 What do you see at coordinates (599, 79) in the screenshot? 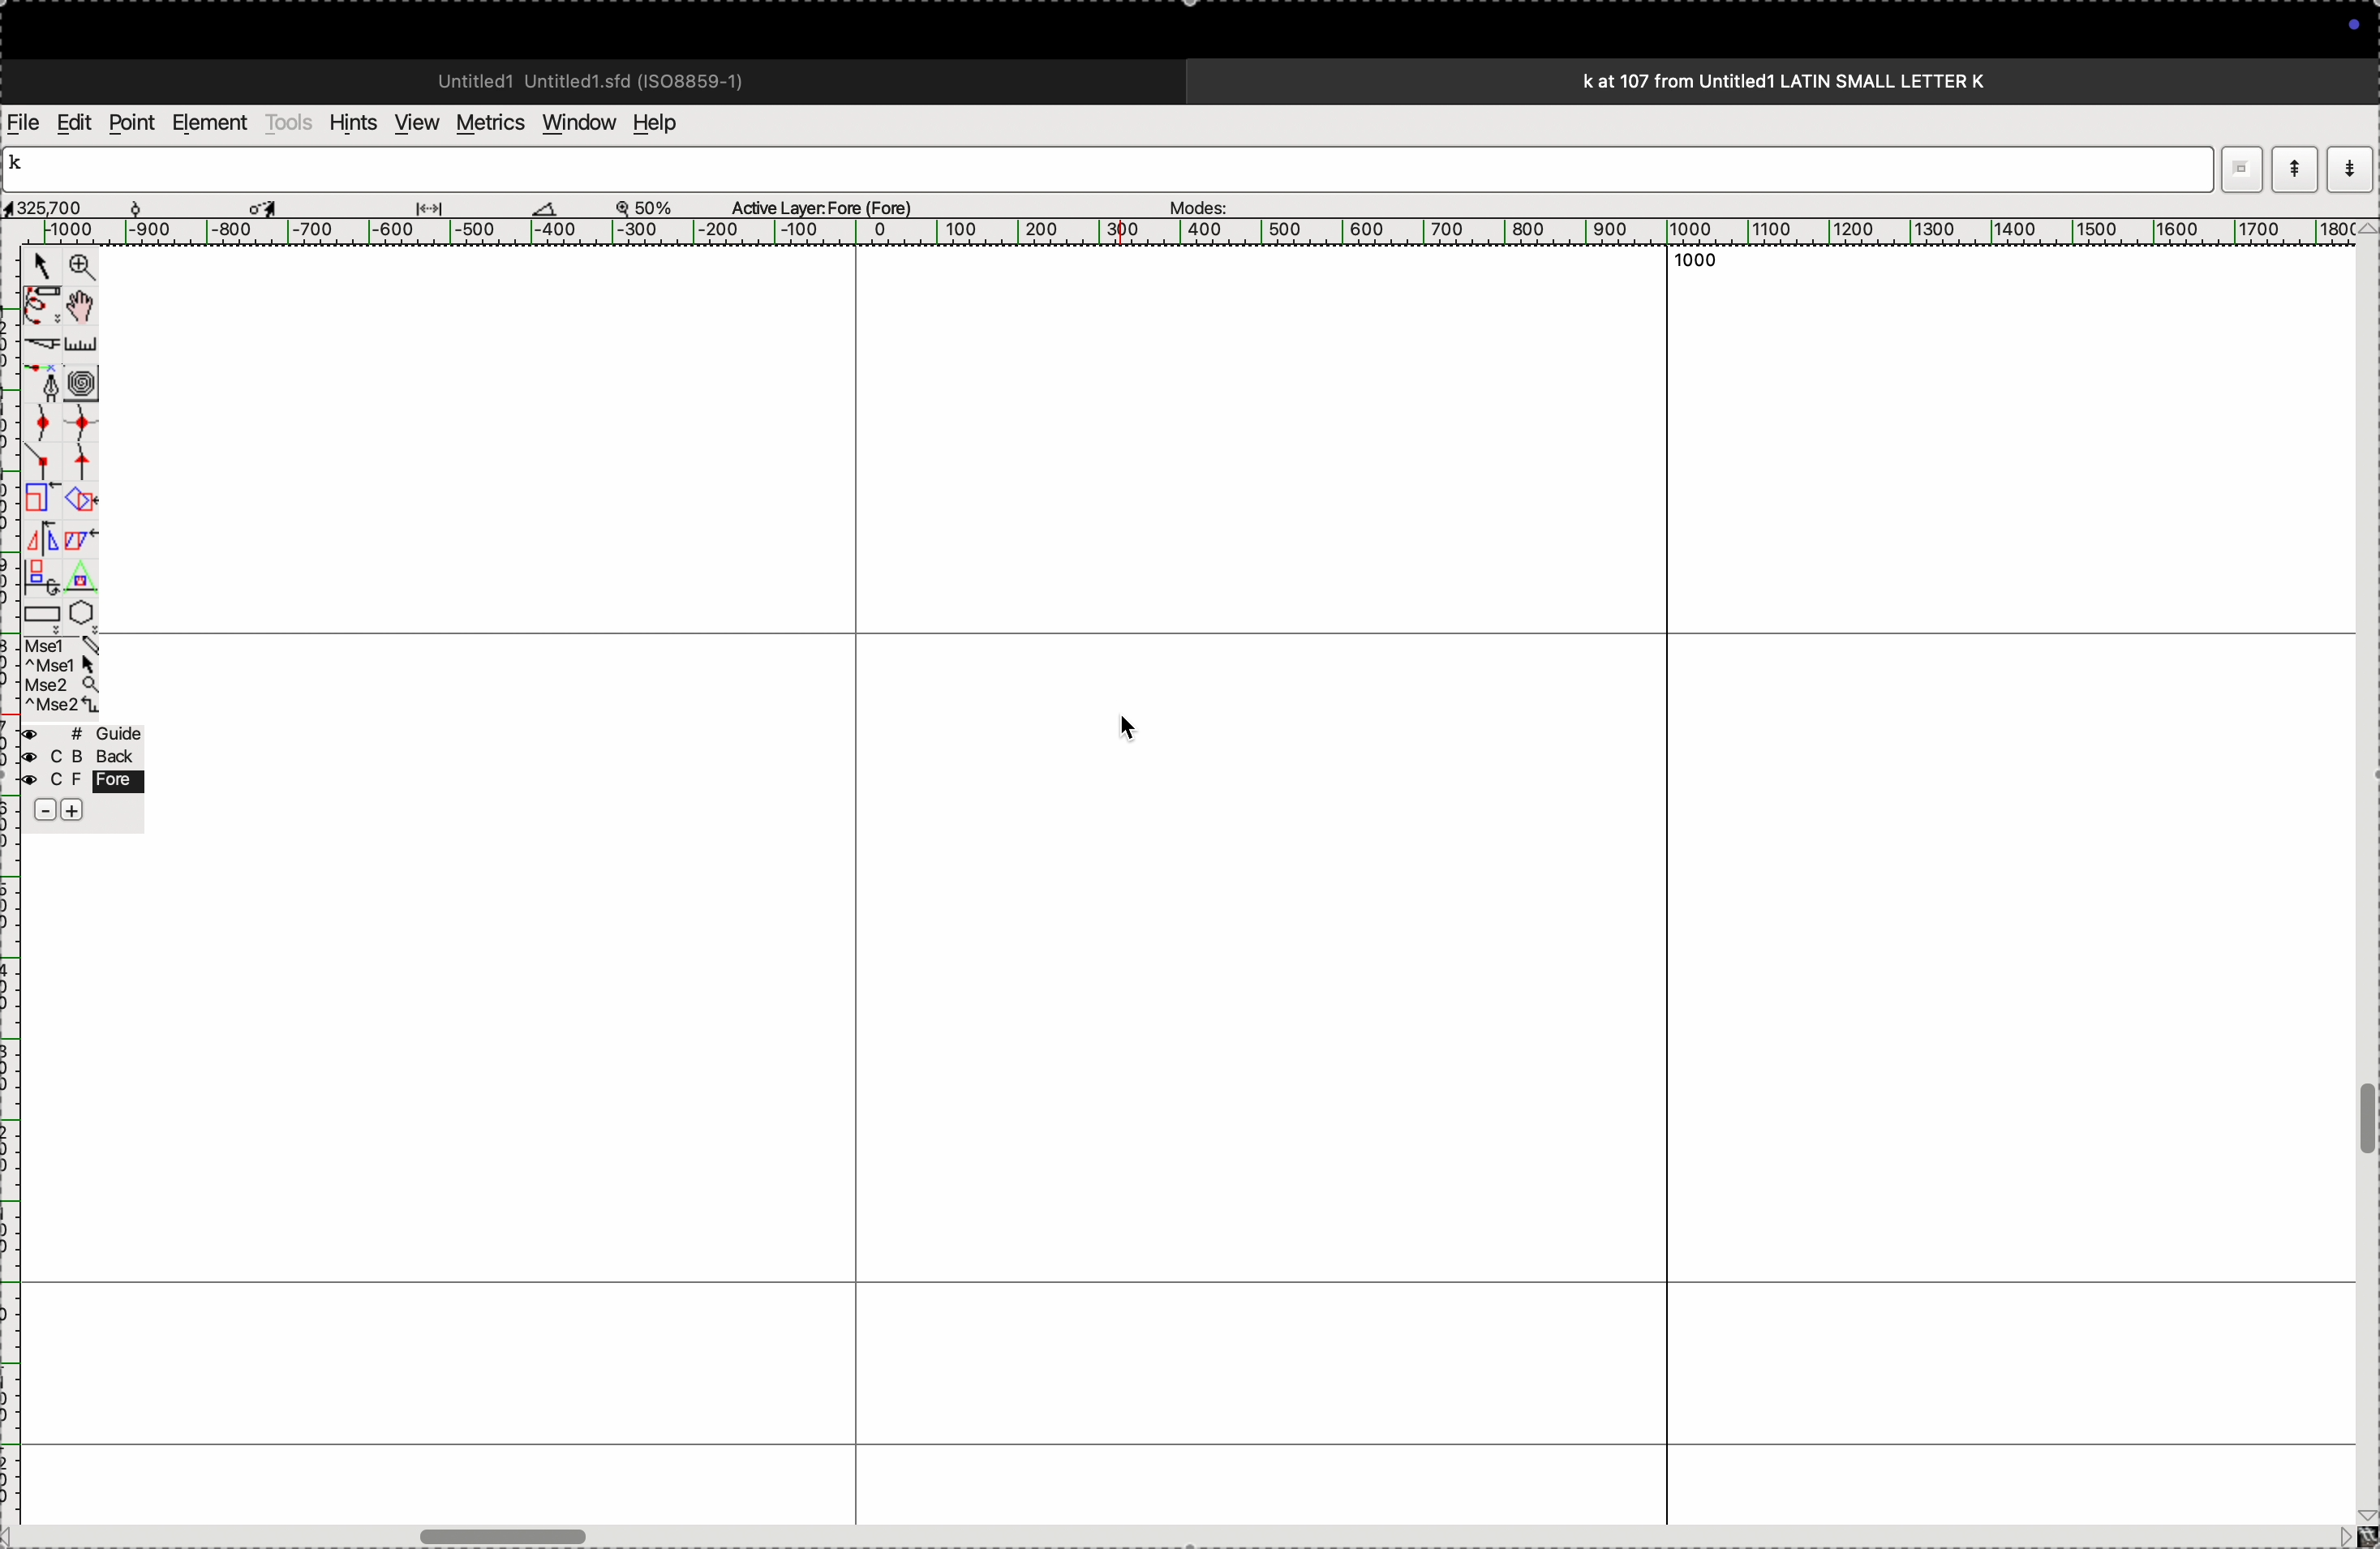
I see `untitled std` at bounding box center [599, 79].